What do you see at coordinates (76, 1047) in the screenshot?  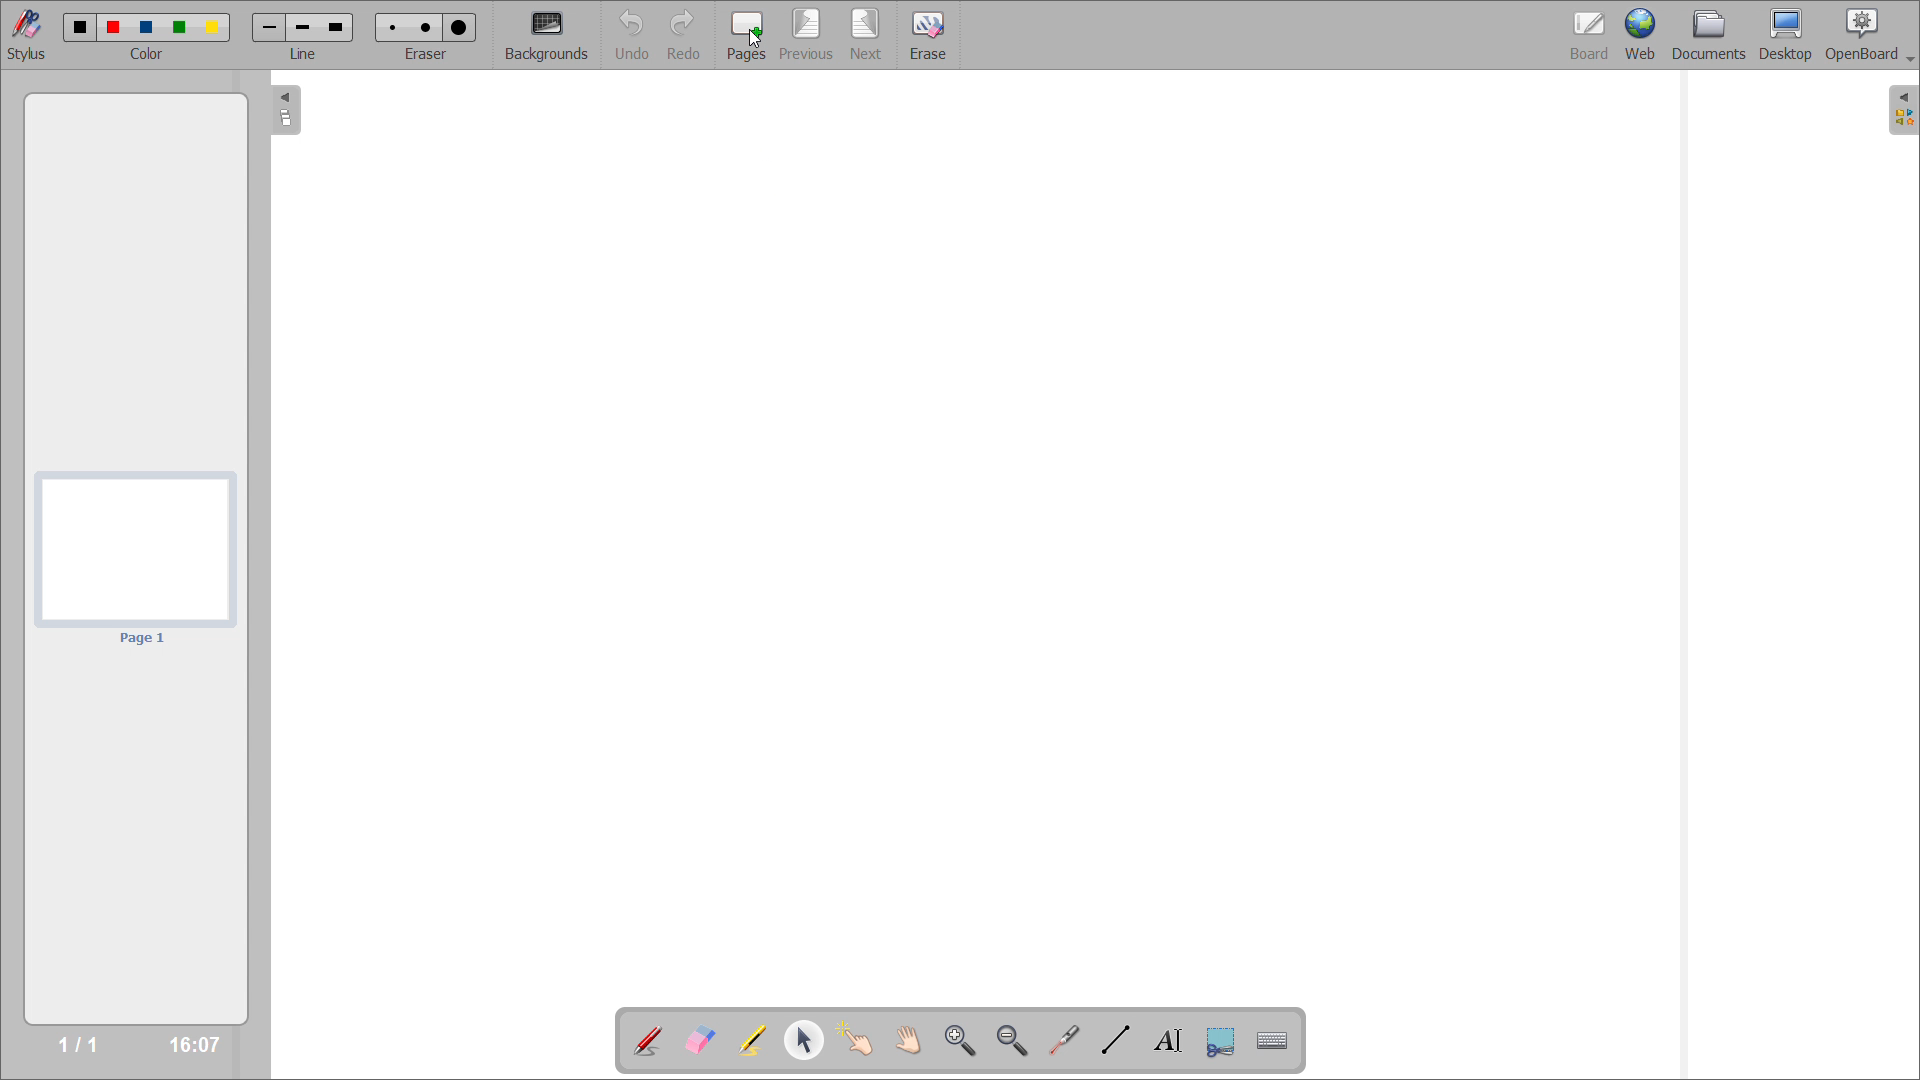 I see `1/1(page count)` at bounding box center [76, 1047].